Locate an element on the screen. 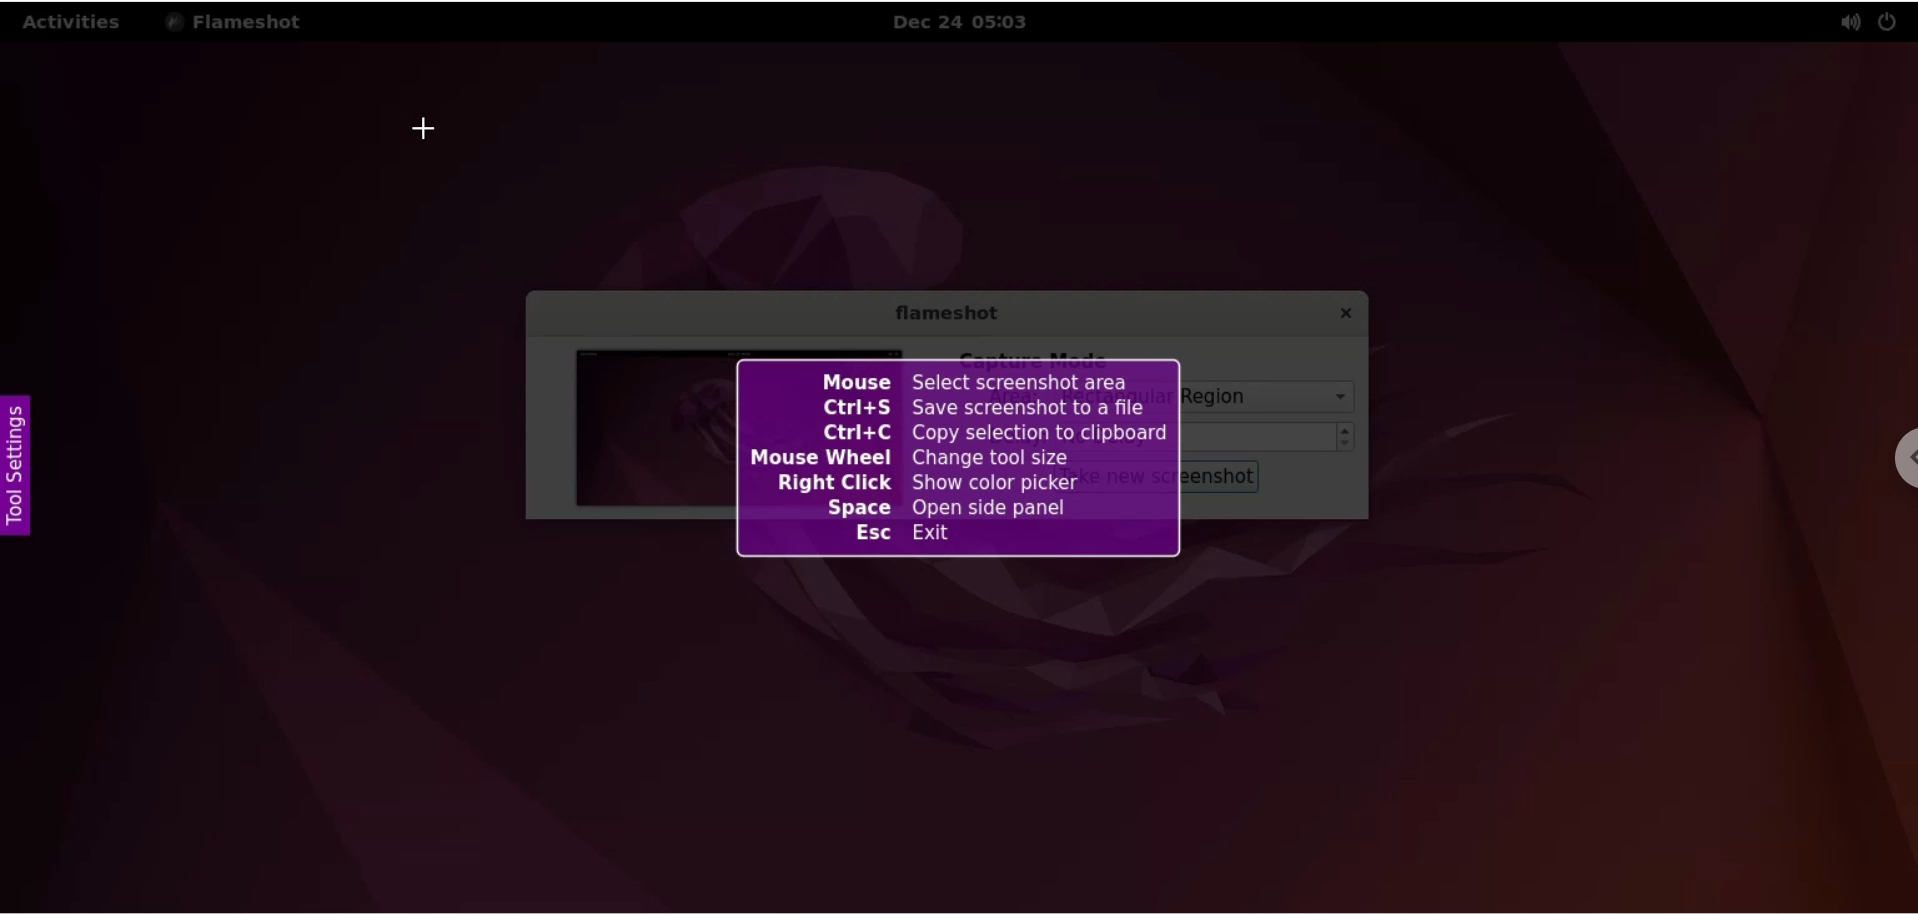 The image size is (1918, 914). Mouse Select screenshot area Ctri+S Save screenshot to a file Ctrl+C Copy selection to clipboard Mouse Wheel Change tool size Right Click Show color picker Space Open side panel Esc Exit is located at coordinates (960, 459).